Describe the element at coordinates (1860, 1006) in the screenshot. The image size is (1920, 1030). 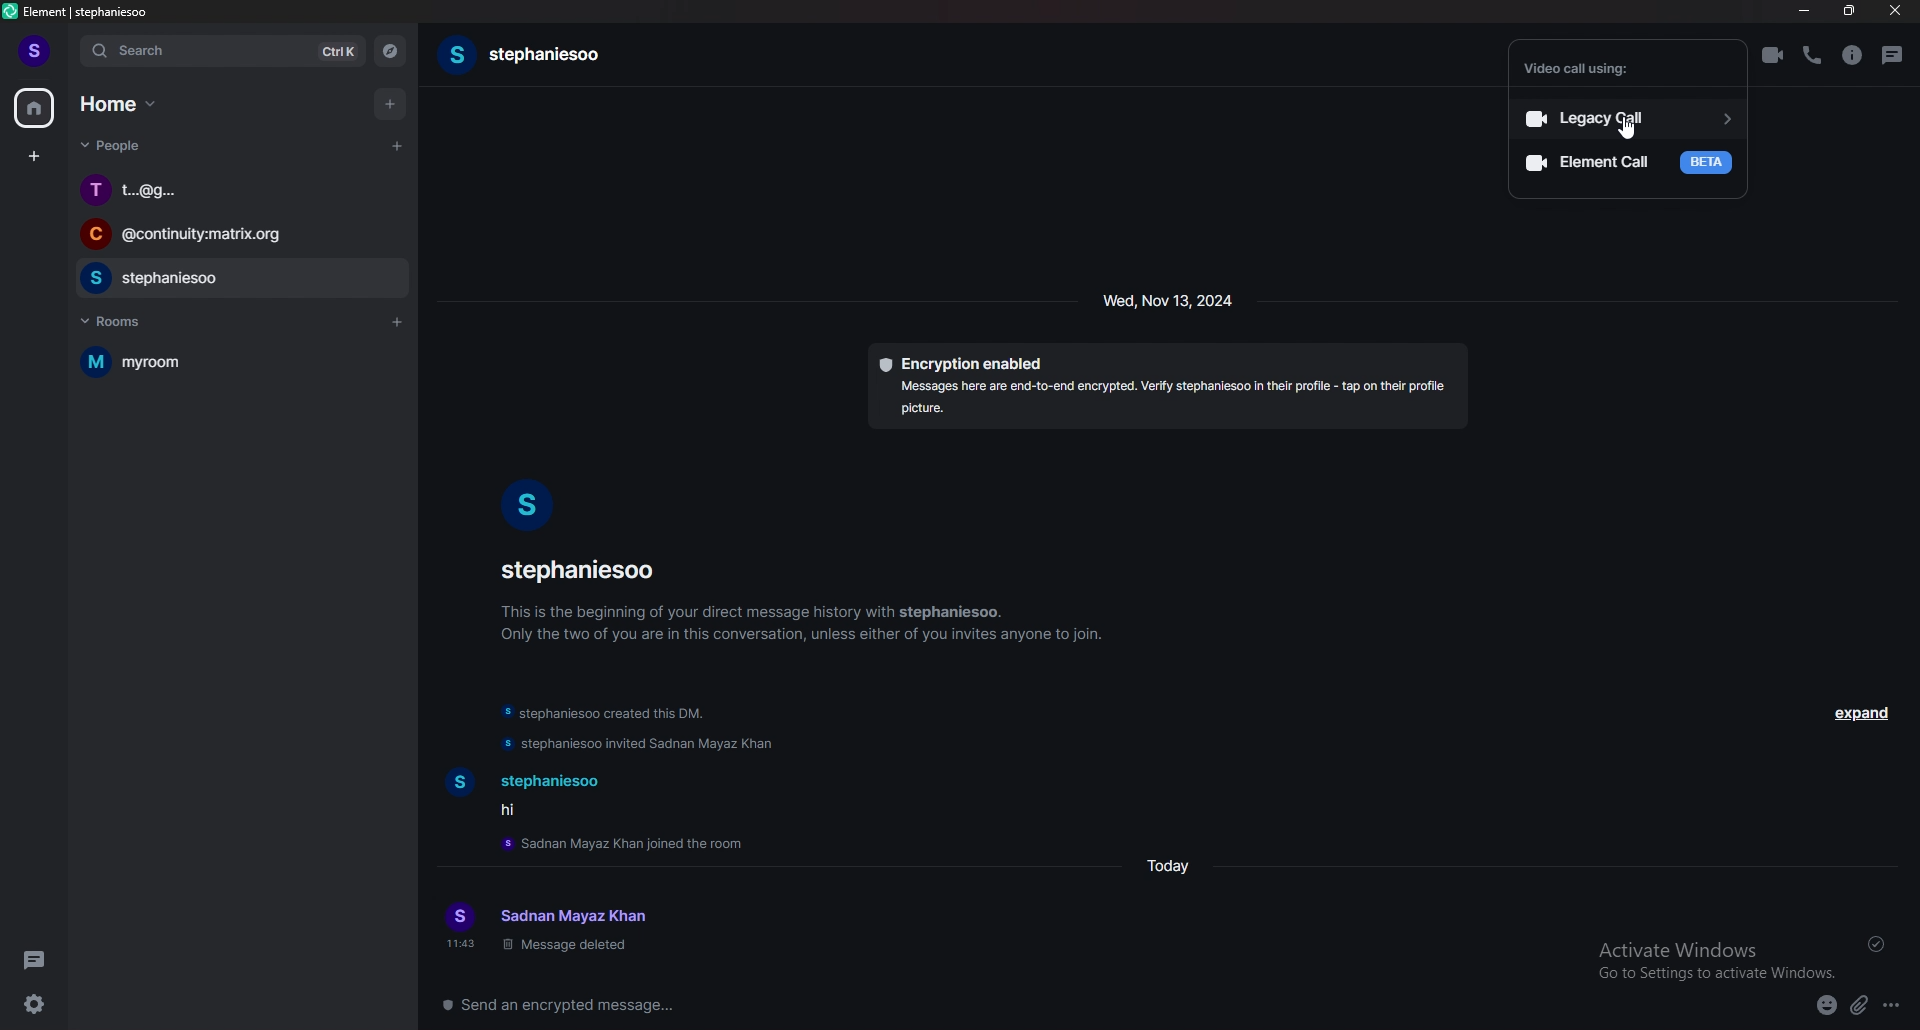
I see `attachment` at that location.